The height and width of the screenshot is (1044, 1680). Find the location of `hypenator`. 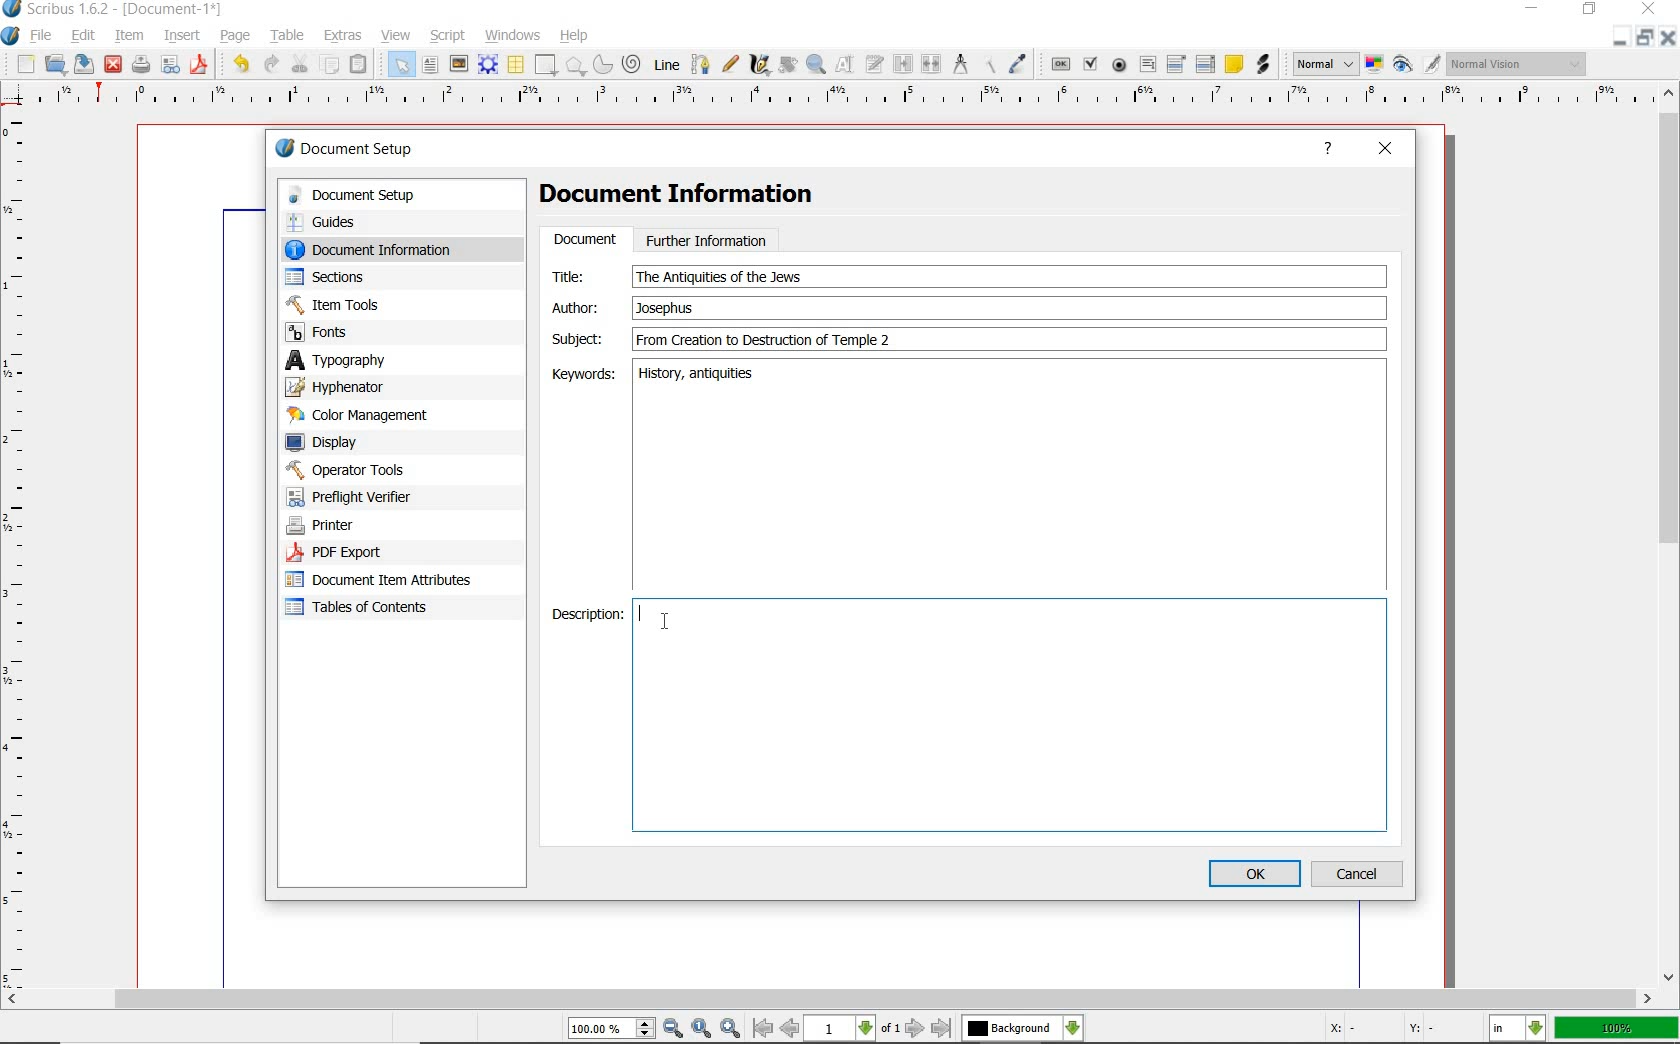

hypenator is located at coordinates (350, 387).